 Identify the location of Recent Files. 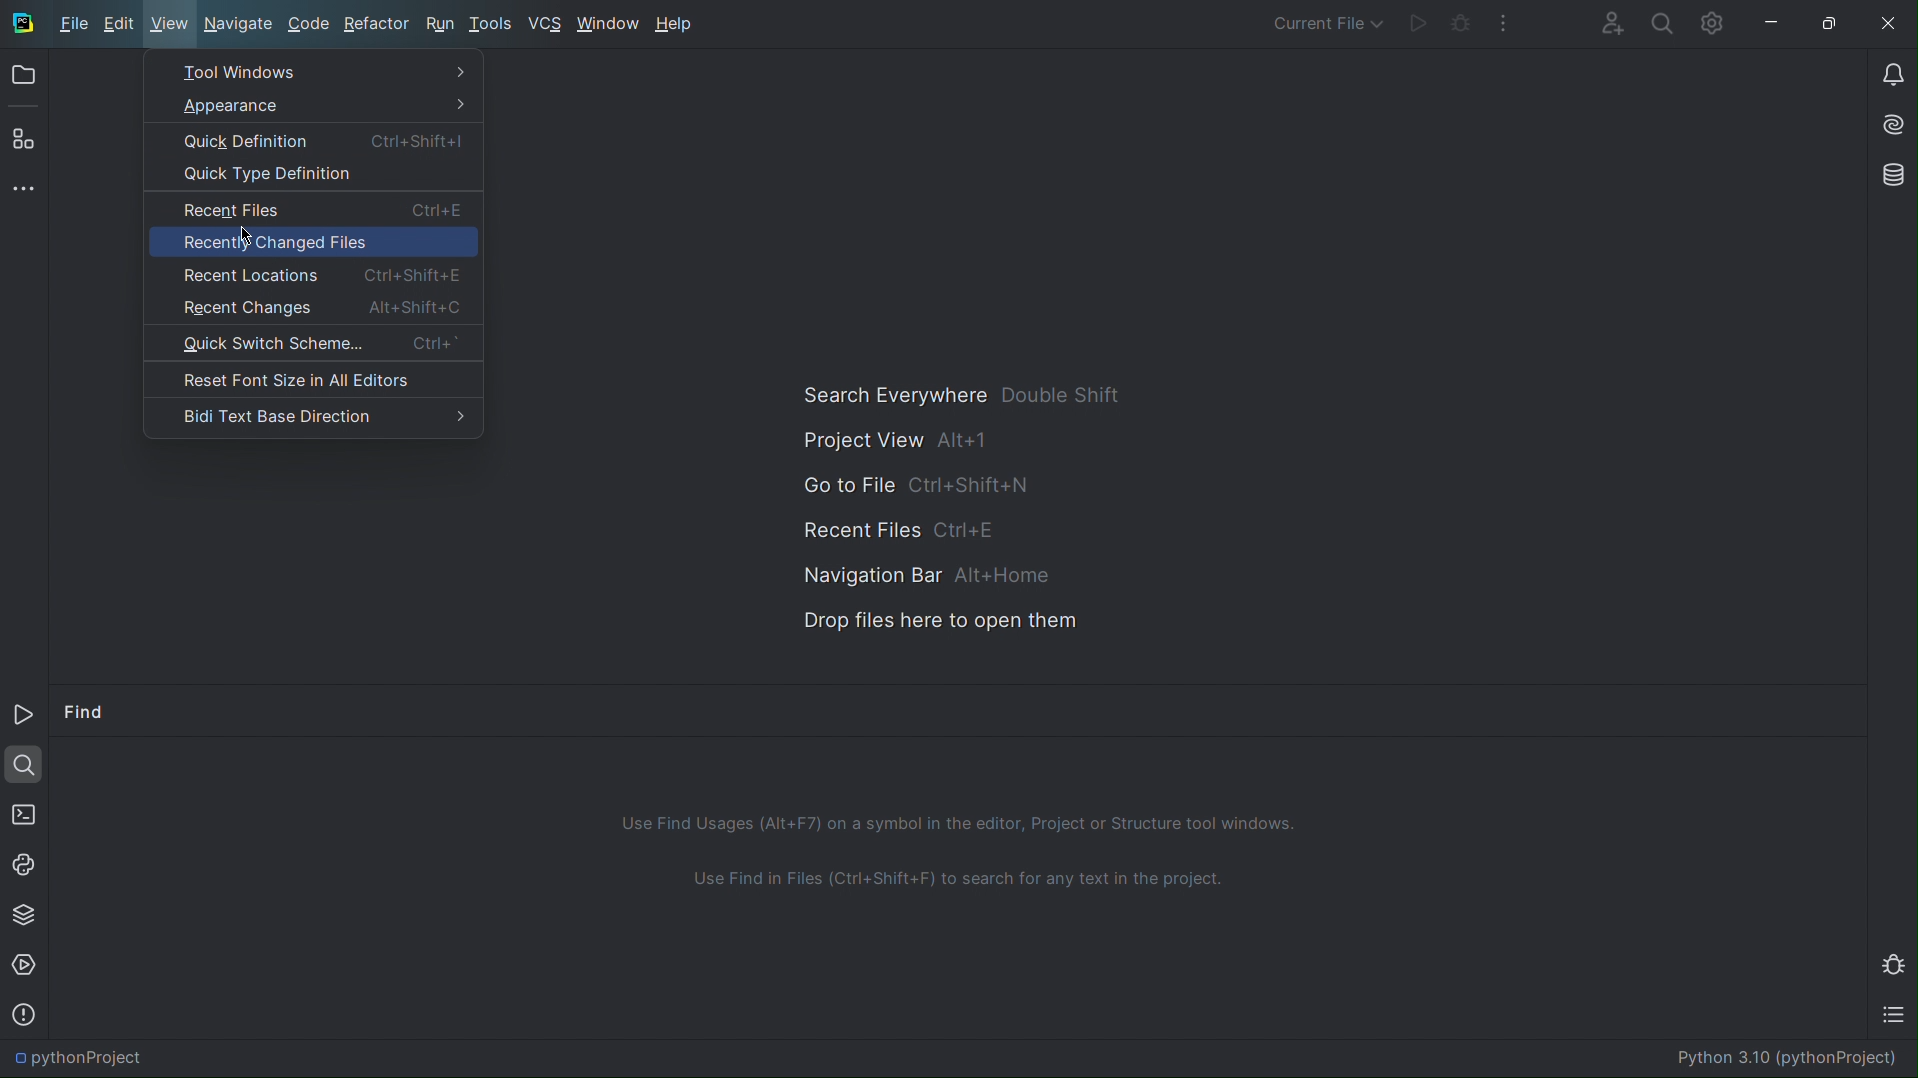
(904, 527).